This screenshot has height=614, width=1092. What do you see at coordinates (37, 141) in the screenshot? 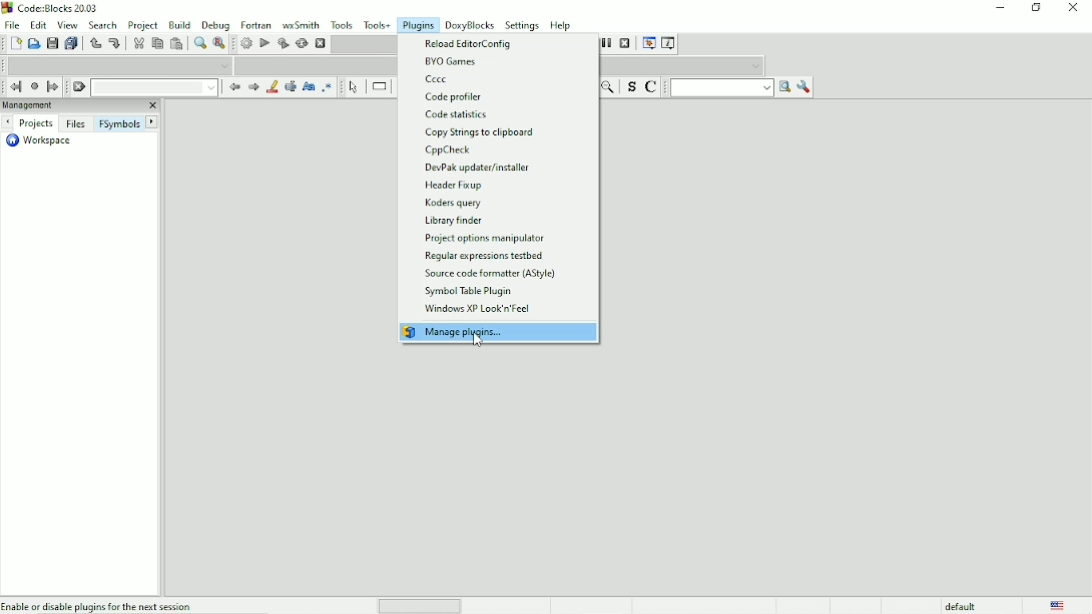
I see `Workspace` at bounding box center [37, 141].